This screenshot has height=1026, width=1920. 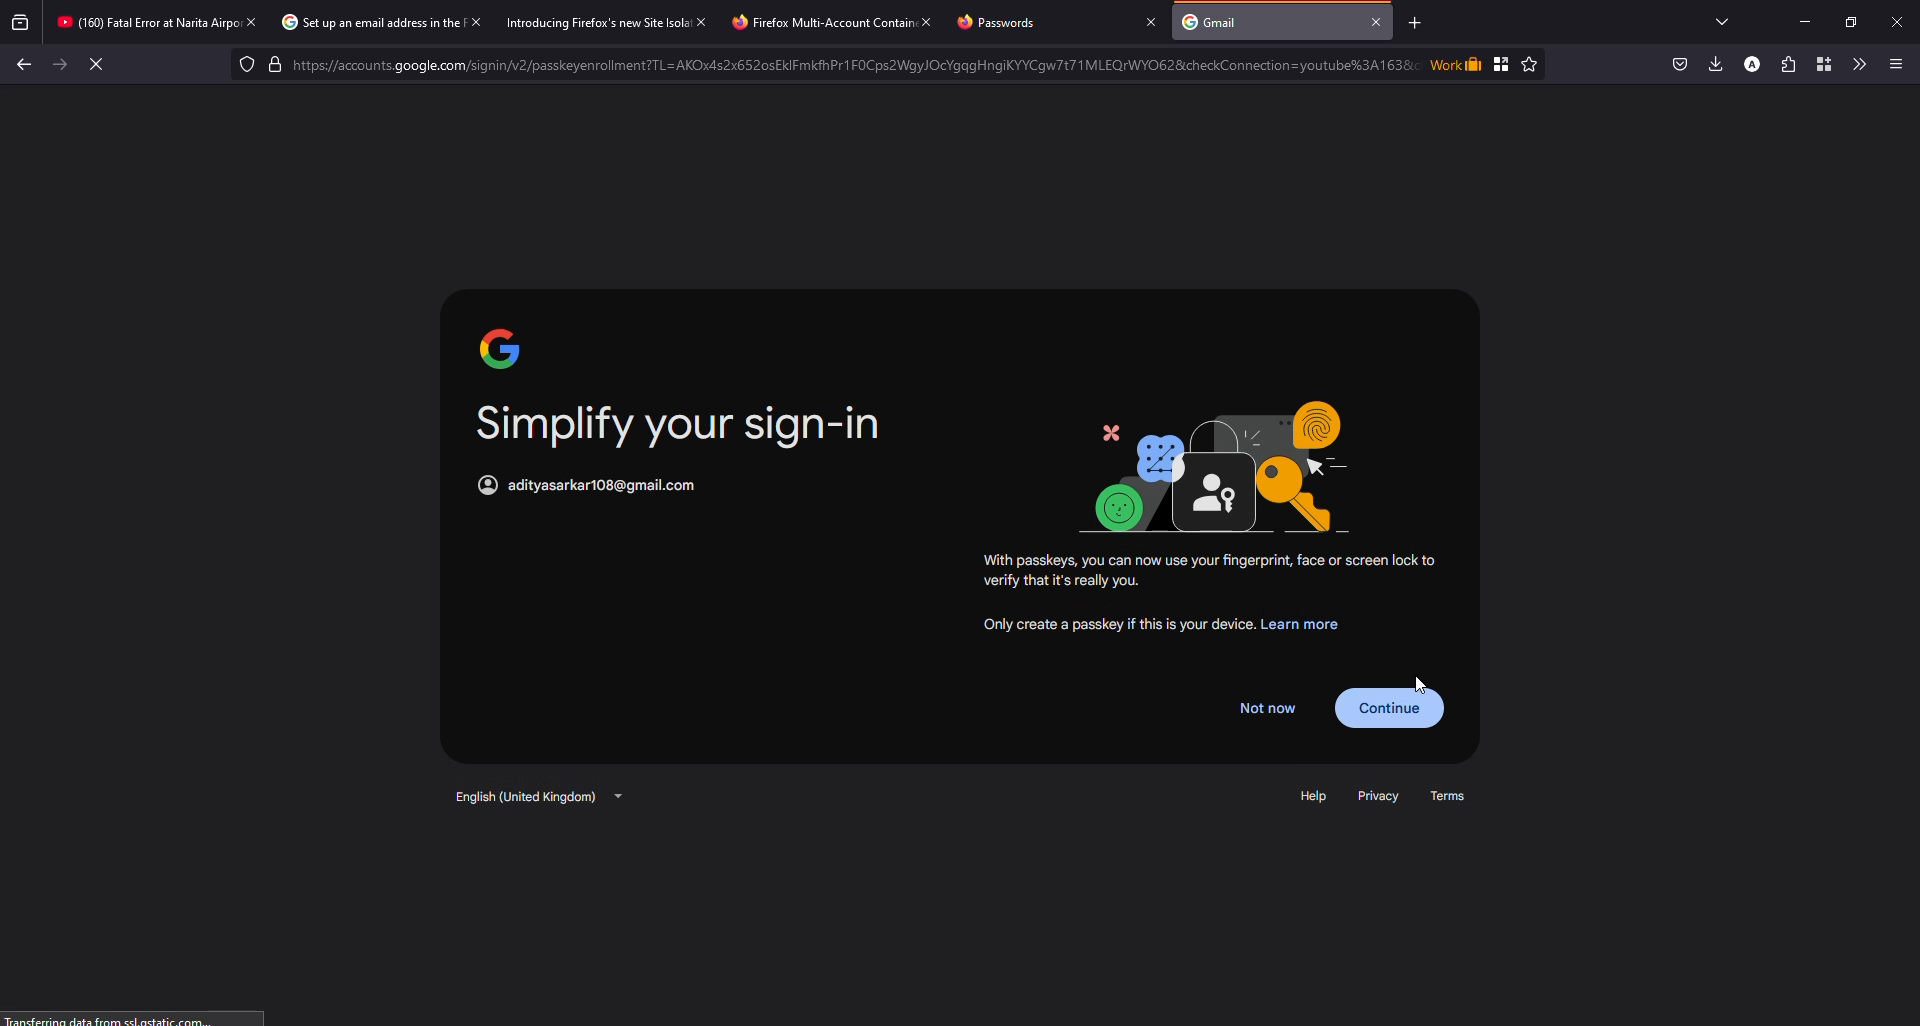 What do you see at coordinates (1311, 795) in the screenshot?
I see `help` at bounding box center [1311, 795].